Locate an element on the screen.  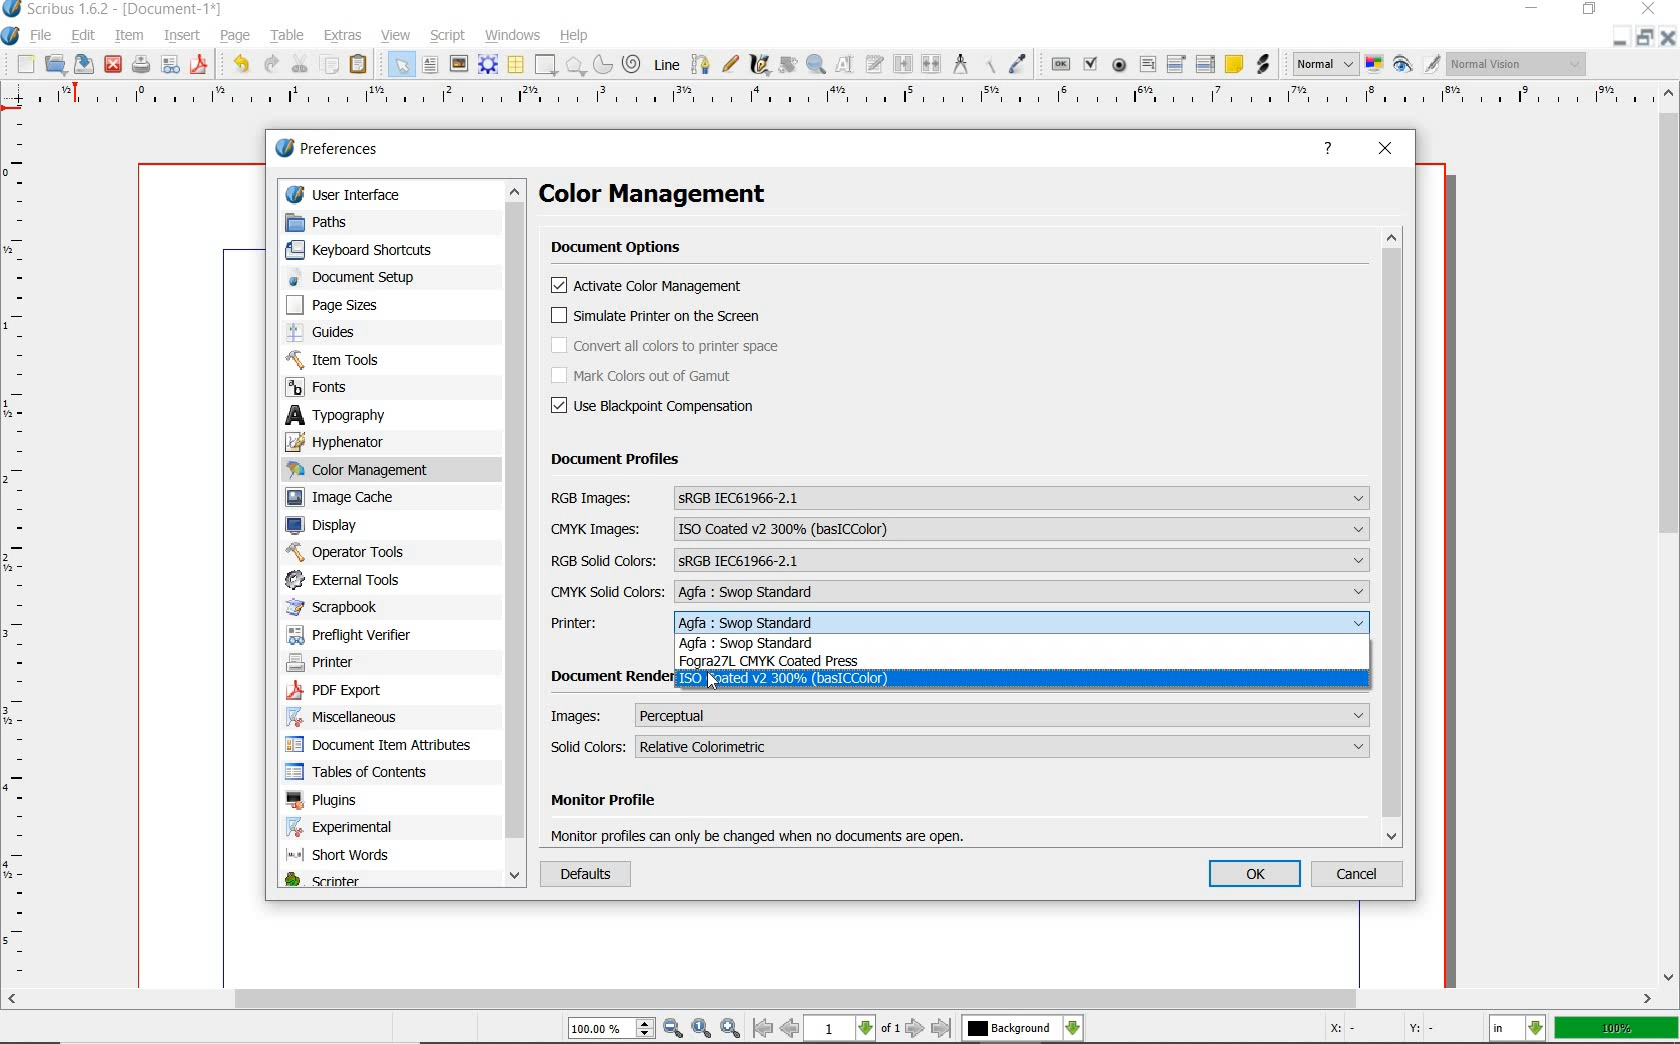
scripter is located at coordinates (345, 881).